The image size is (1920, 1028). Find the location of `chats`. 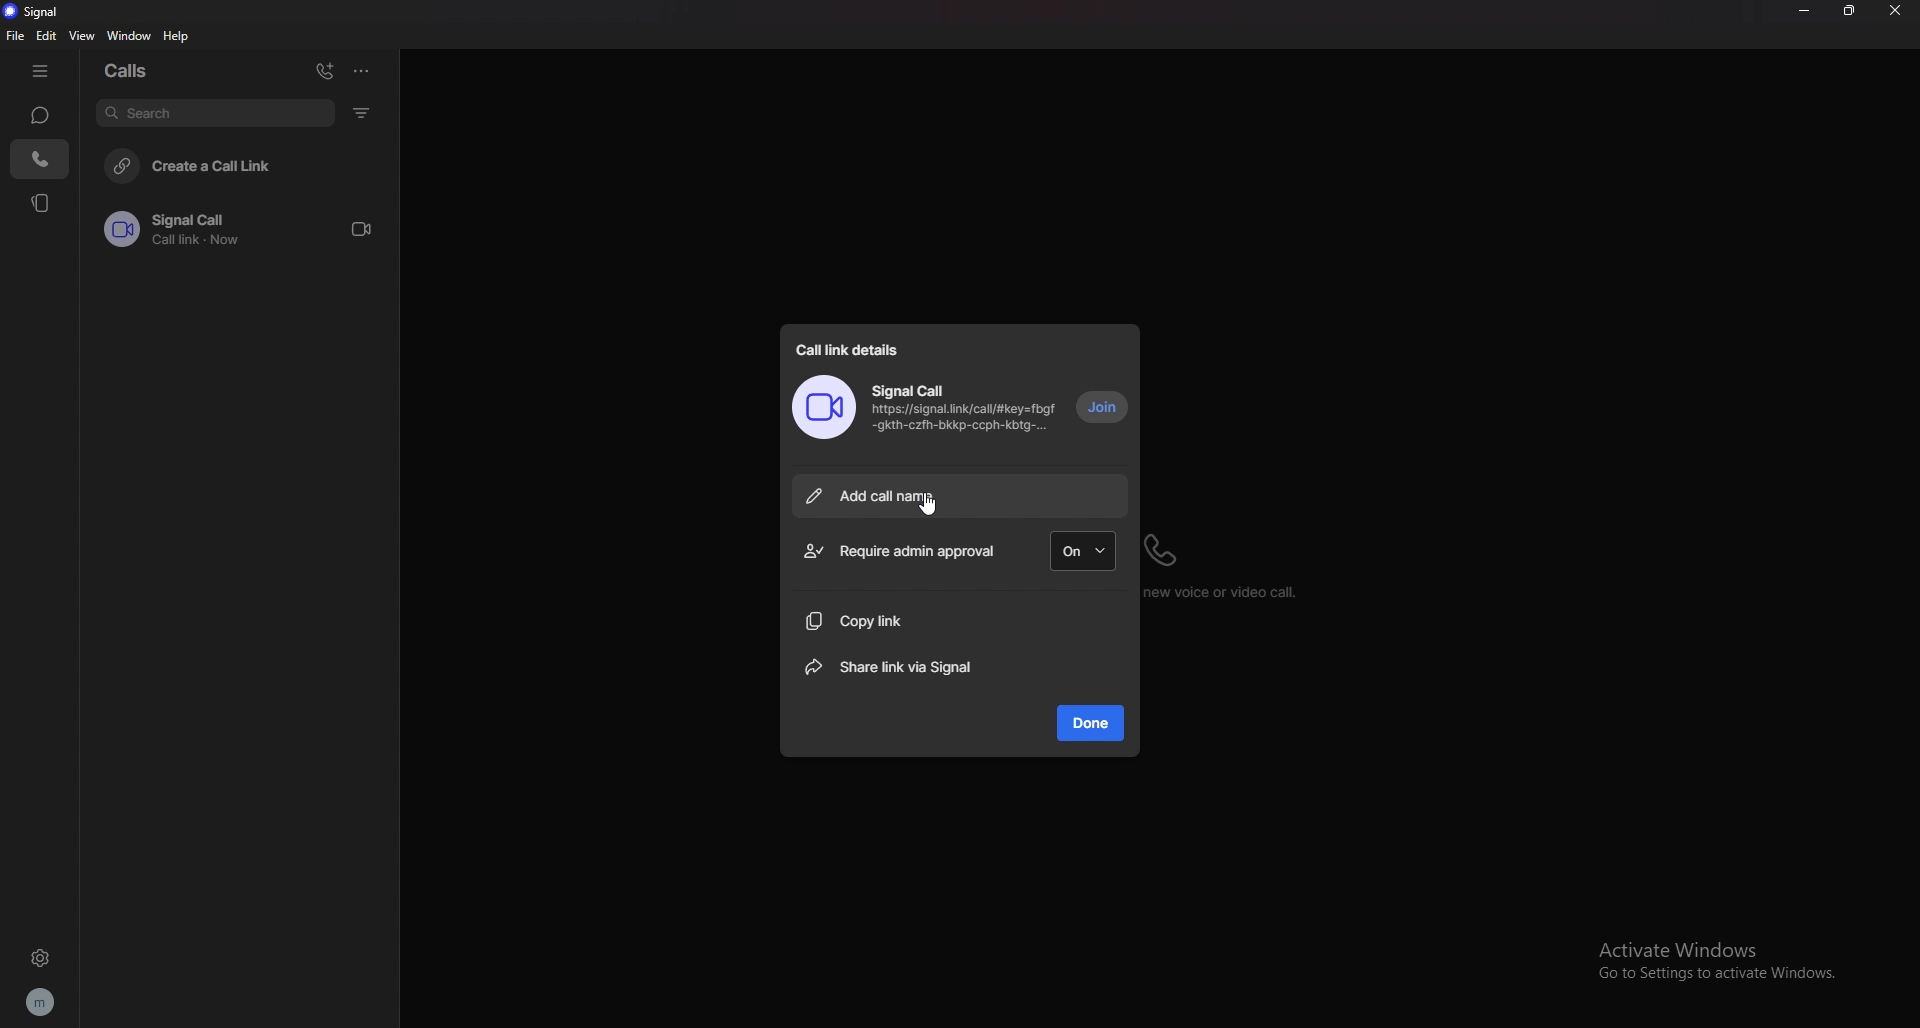

chats is located at coordinates (39, 114).